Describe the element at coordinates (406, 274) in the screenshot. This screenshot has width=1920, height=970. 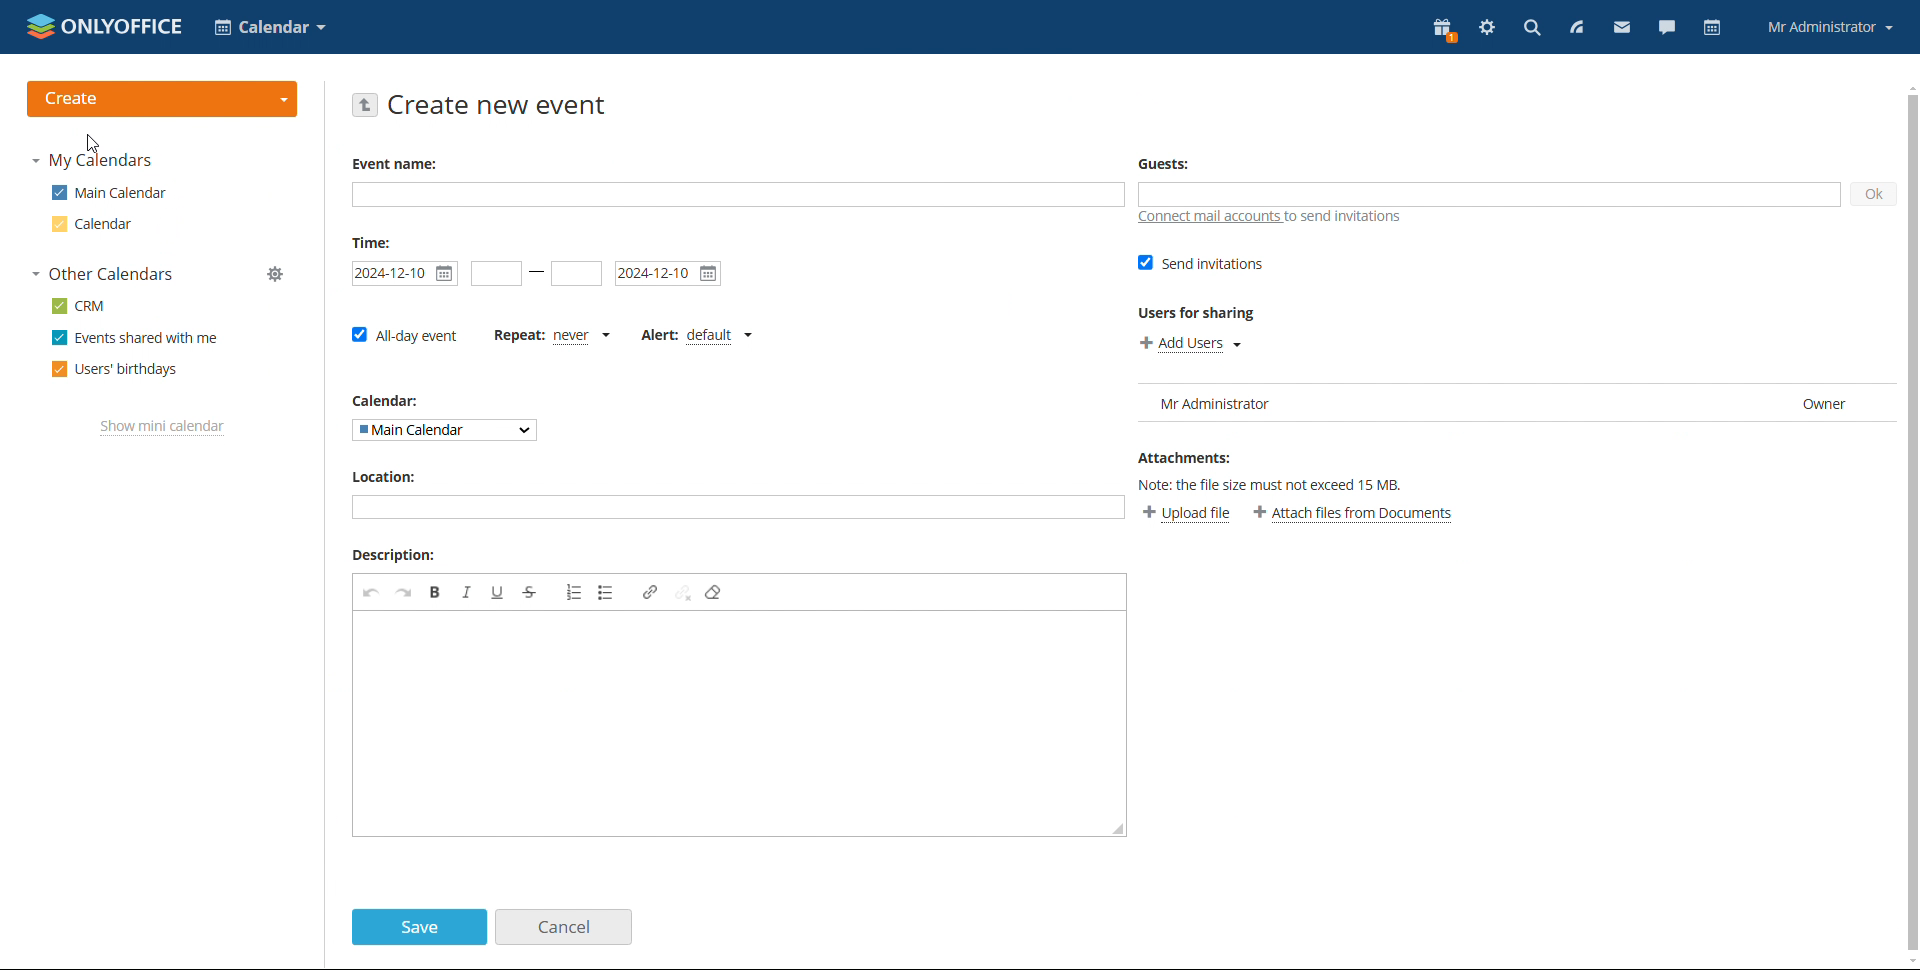
I see `start time` at that location.